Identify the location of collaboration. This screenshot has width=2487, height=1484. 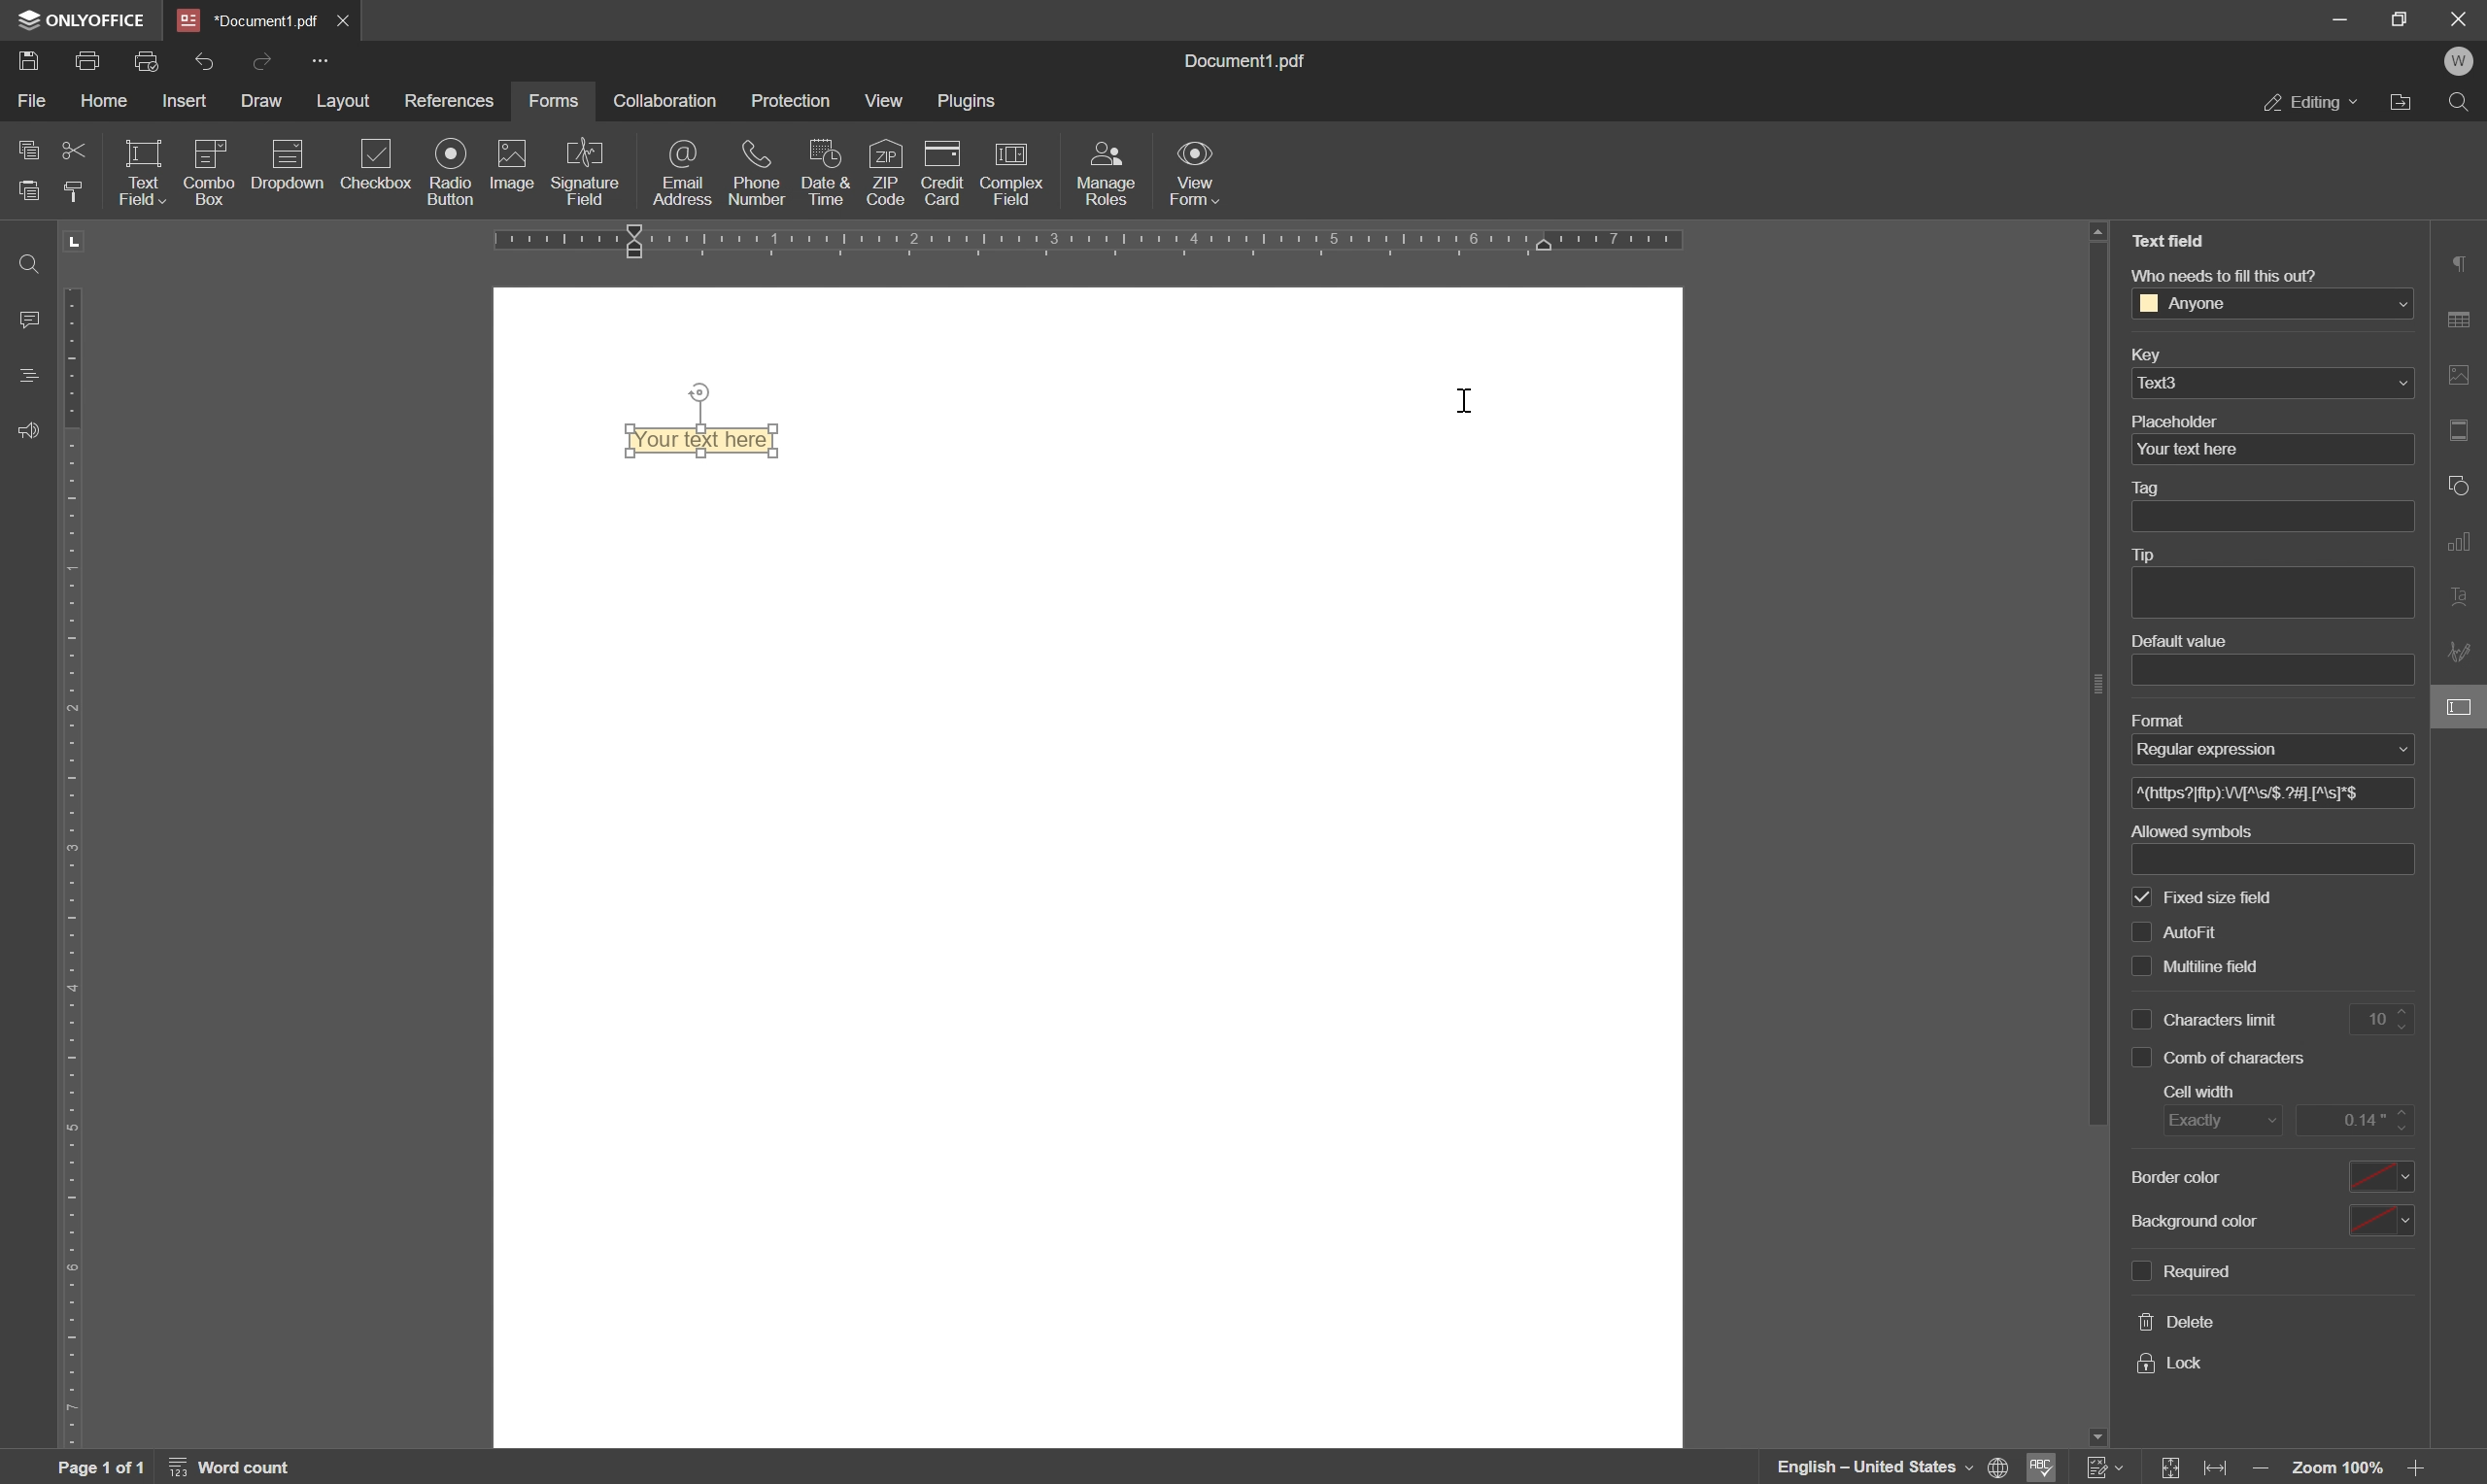
(663, 100).